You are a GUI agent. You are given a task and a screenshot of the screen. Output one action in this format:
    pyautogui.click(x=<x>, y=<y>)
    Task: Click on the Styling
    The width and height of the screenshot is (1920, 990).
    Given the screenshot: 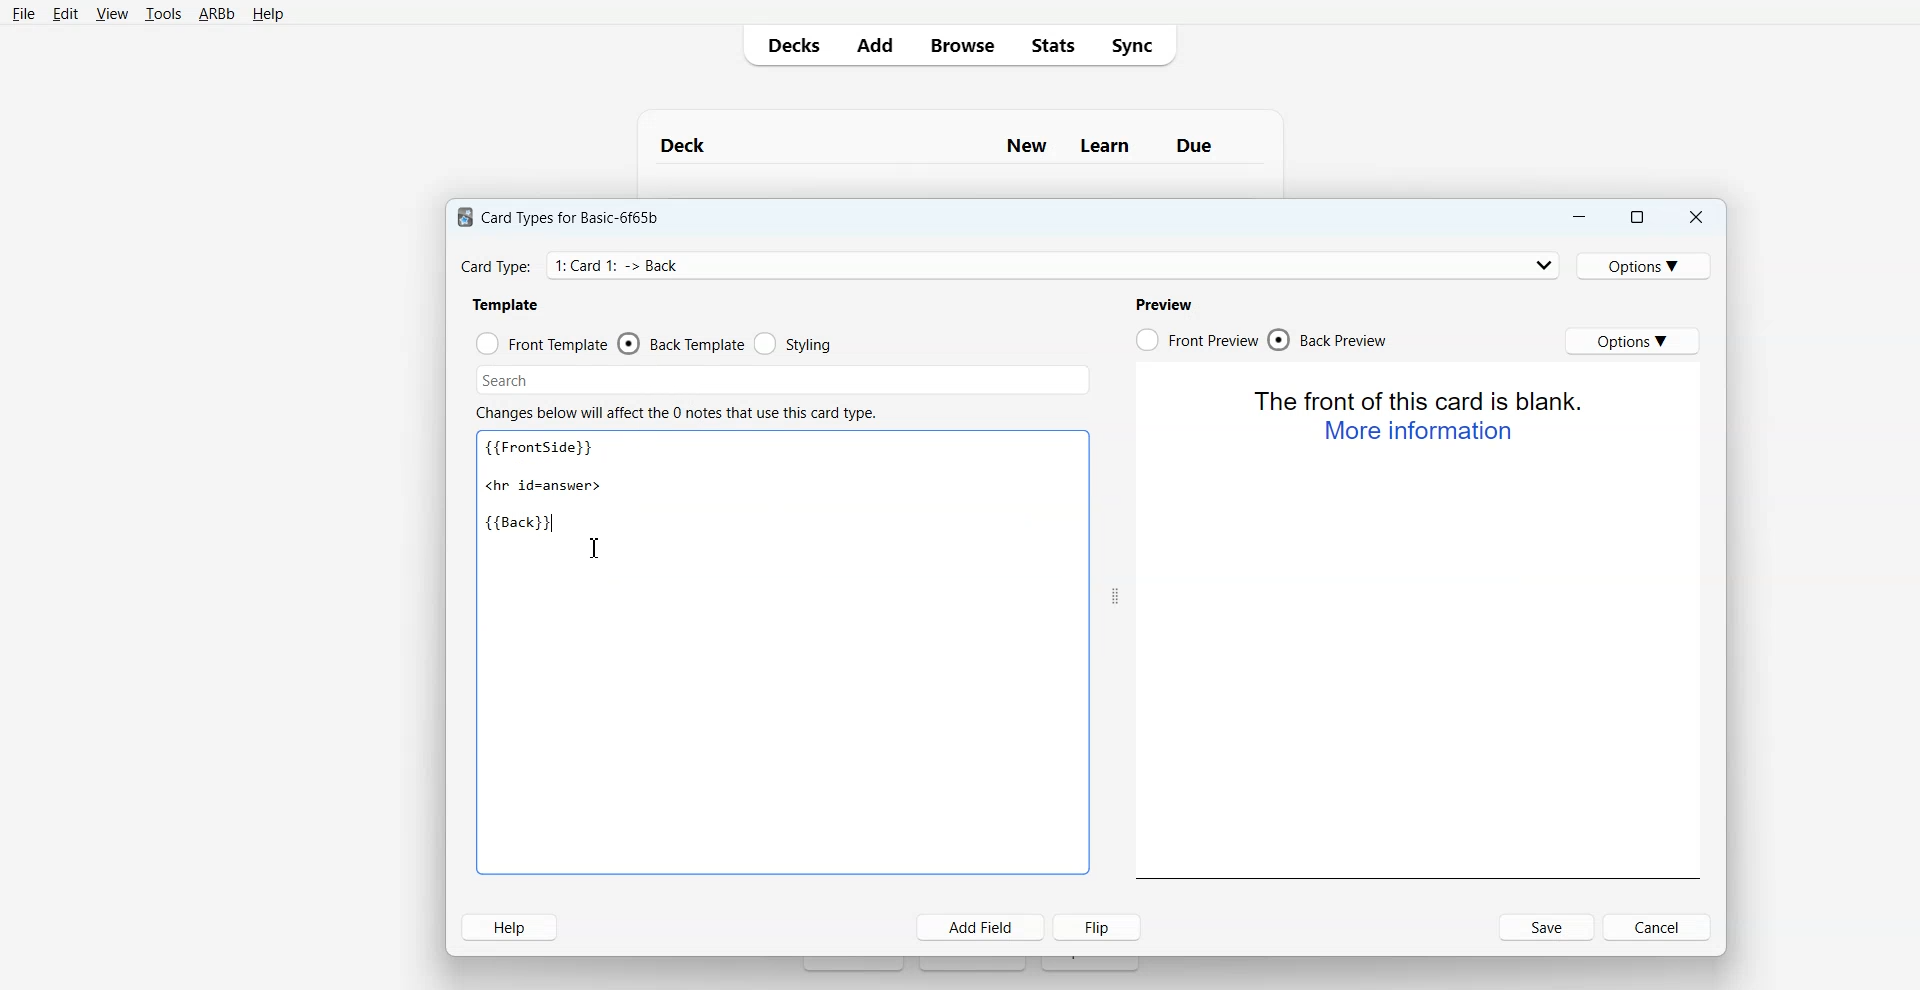 What is the action you would take?
    pyautogui.click(x=793, y=344)
    